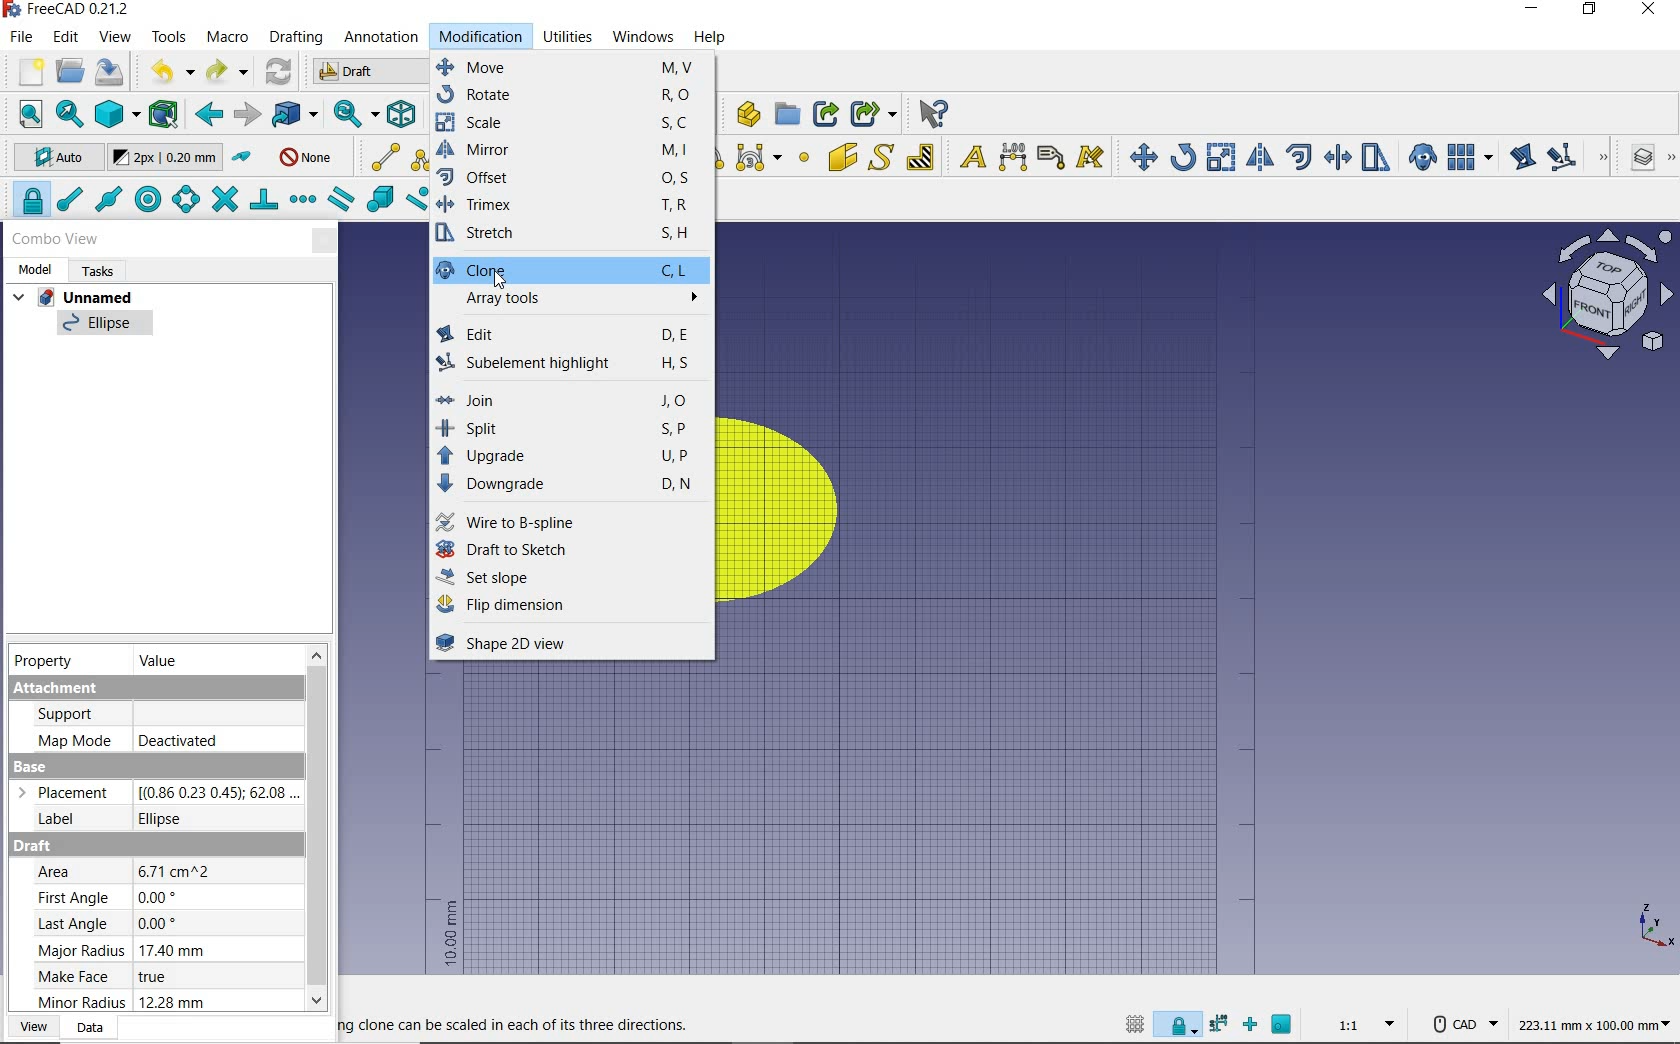 The image size is (1680, 1044). What do you see at coordinates (844, 159) in the screenshot?
I see `face binder` at bounding box center [844, 159].